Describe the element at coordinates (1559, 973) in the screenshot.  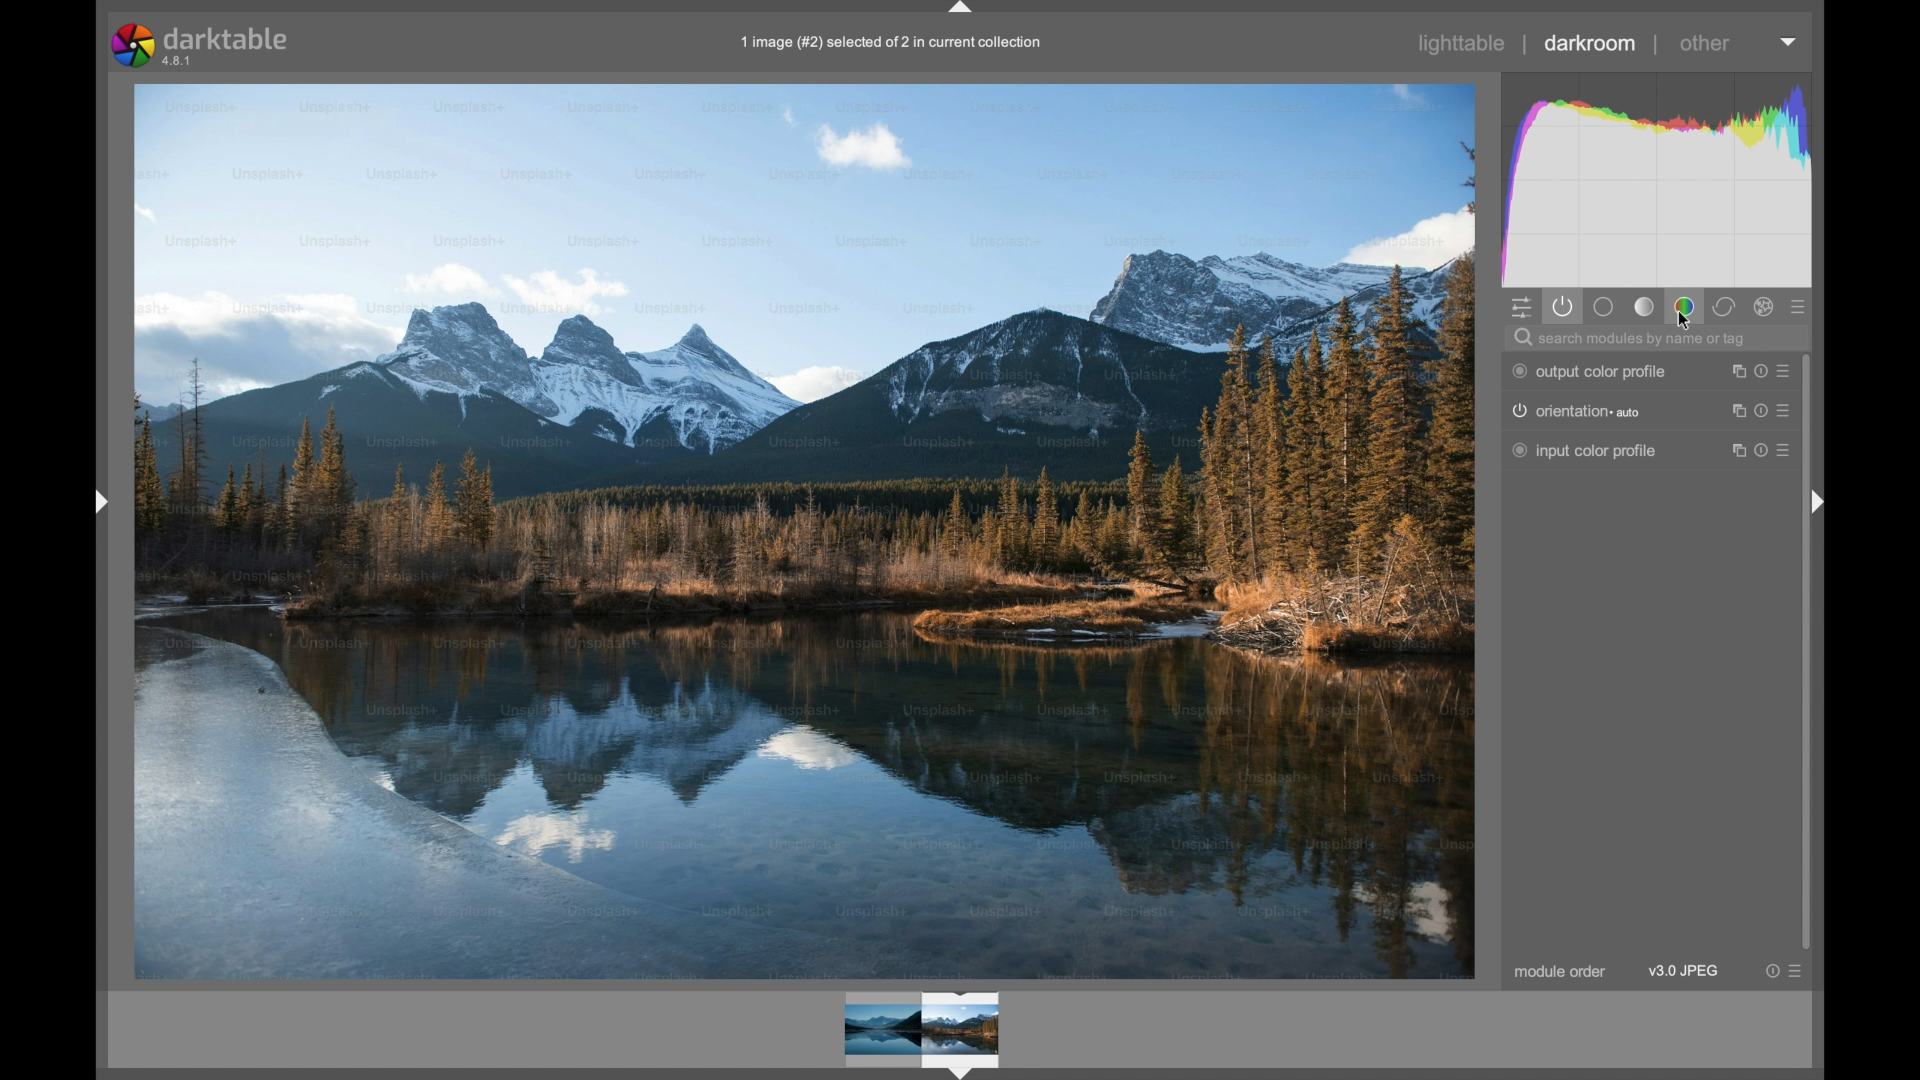
I see `module order` at that location.